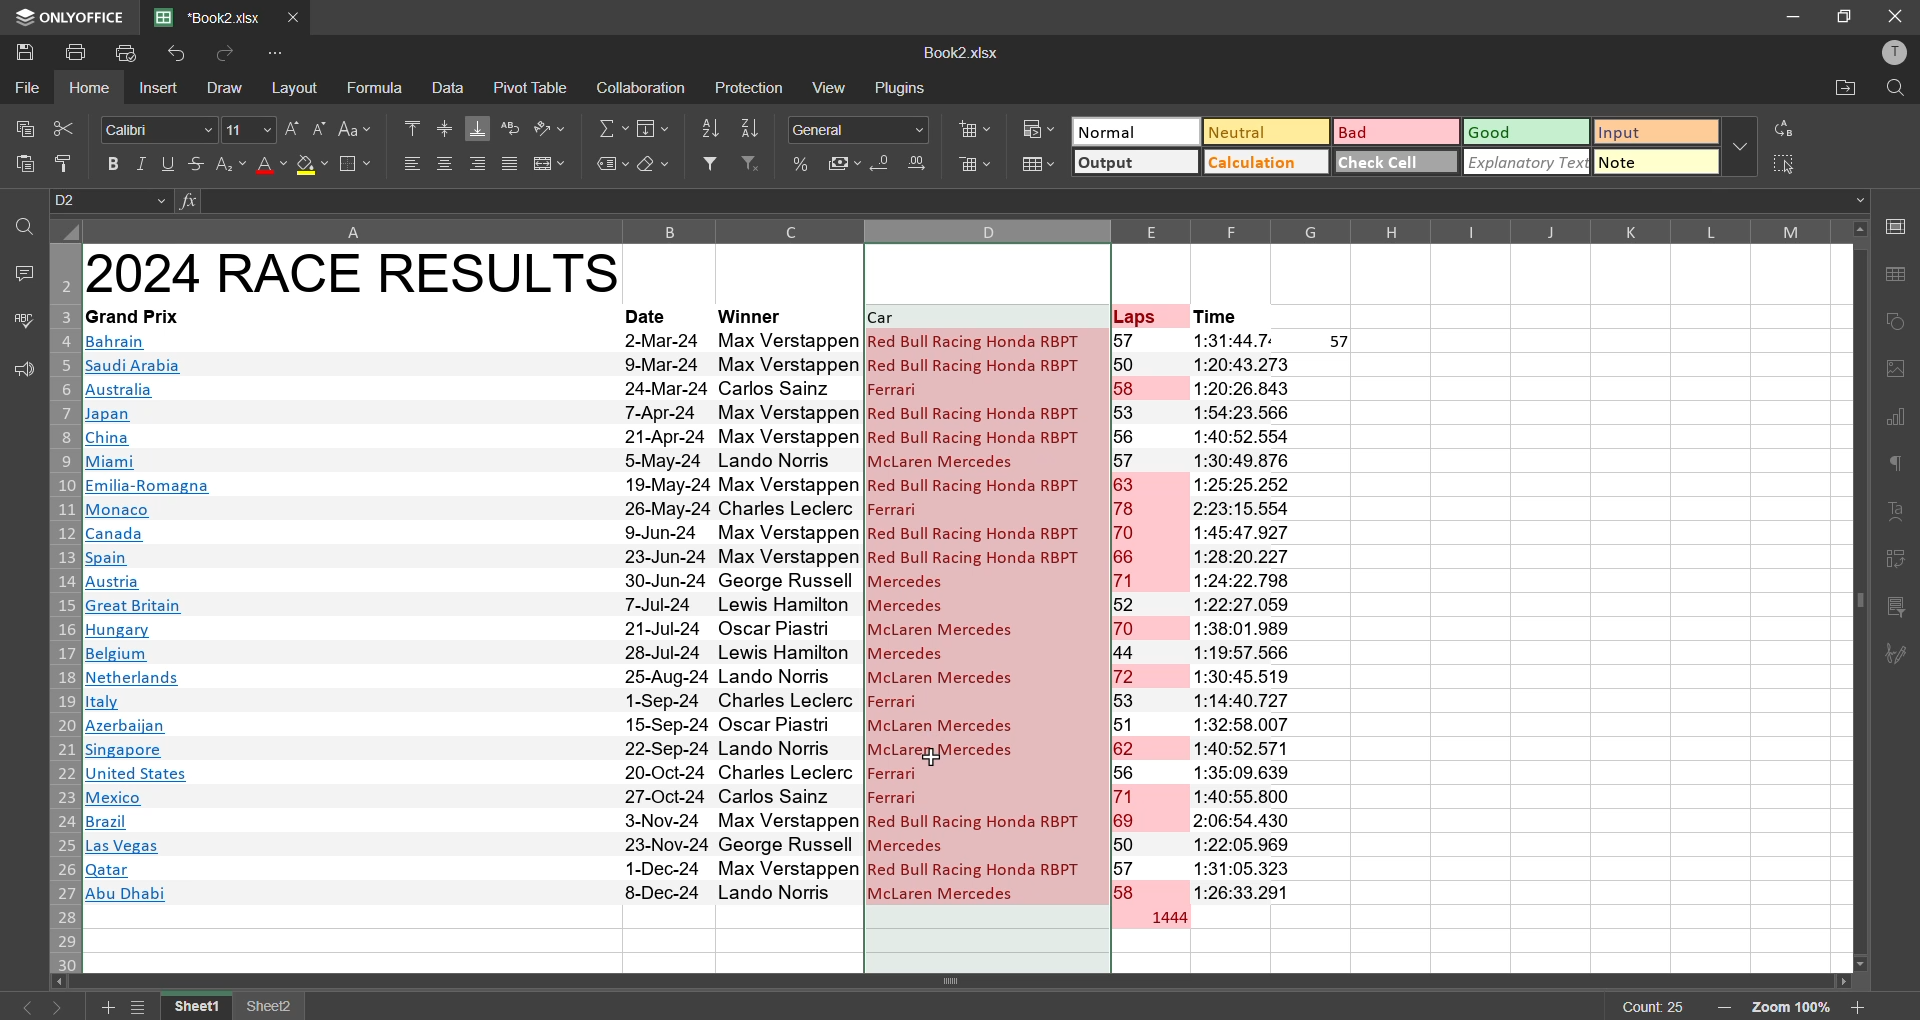  Describe the element at coordinates (1654, 1006) in the screenshot. I see `count 25` at that location.